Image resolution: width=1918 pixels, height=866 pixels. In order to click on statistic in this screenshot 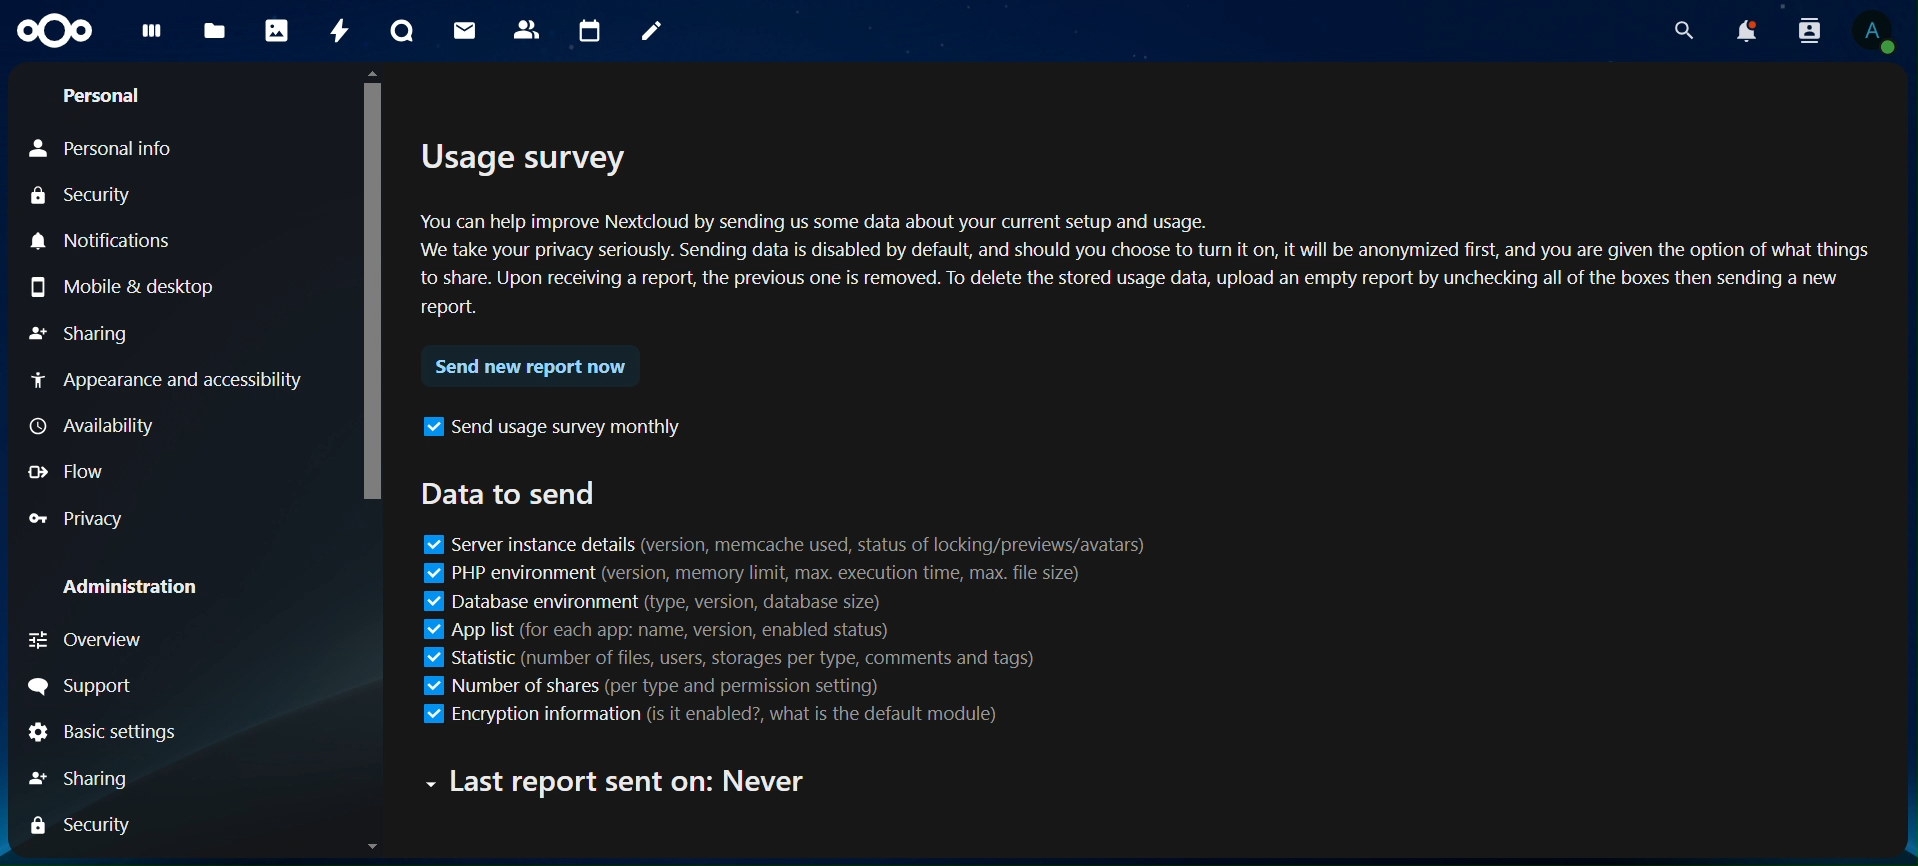, I will do `click(694, 656)`.